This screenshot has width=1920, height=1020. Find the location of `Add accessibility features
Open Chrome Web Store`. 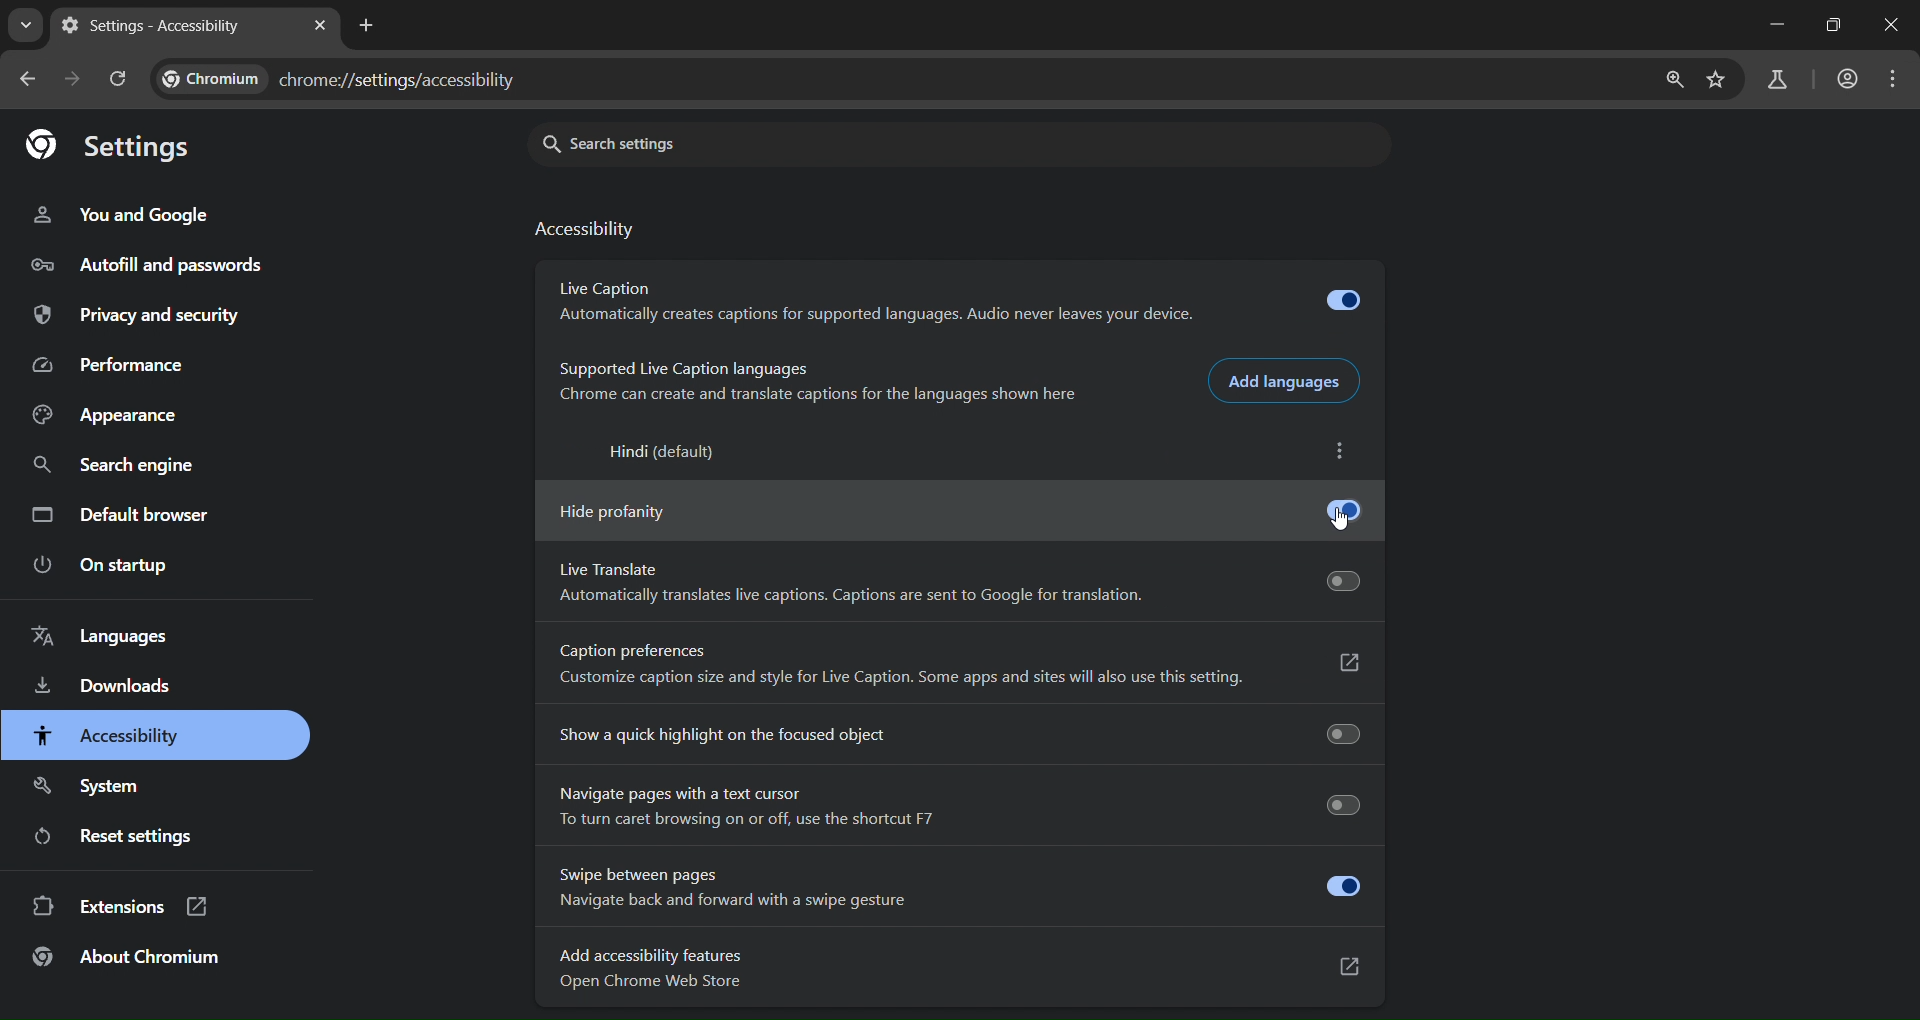

Add accessibility features
Open Chrome Web Store is located at coordinates (959, 971).